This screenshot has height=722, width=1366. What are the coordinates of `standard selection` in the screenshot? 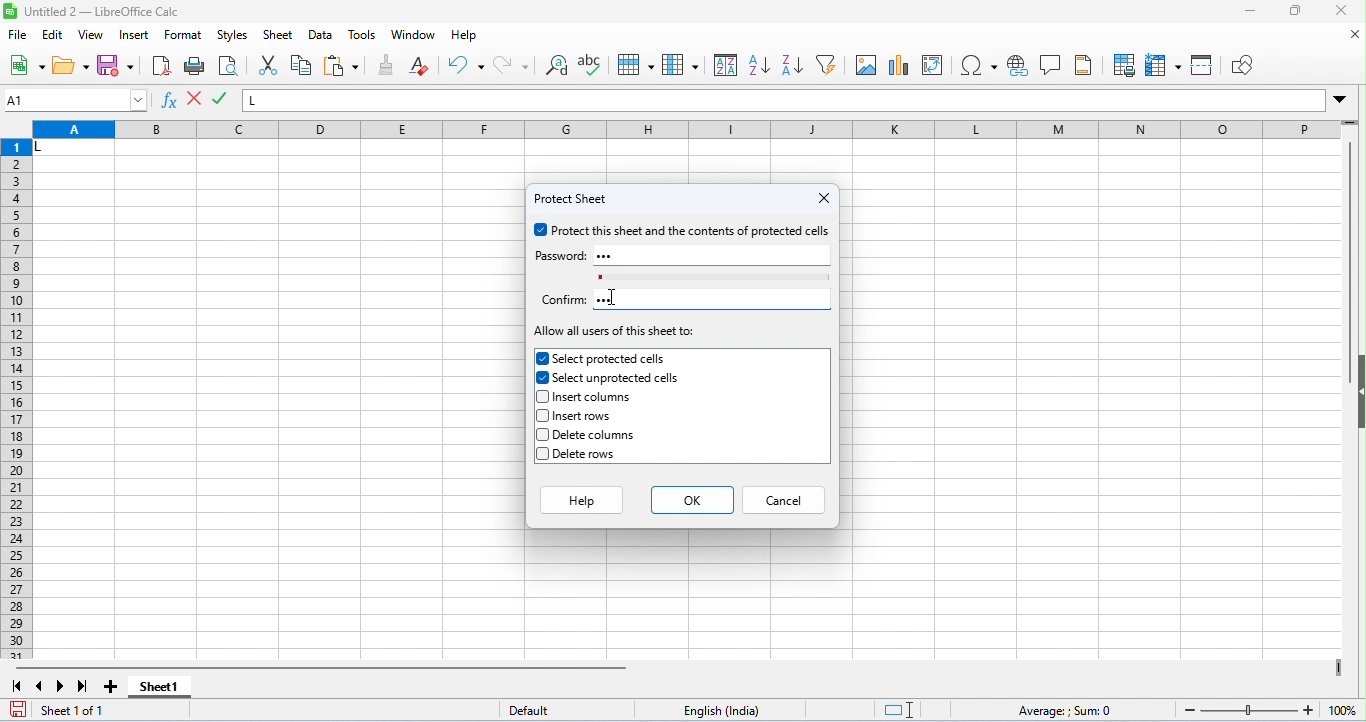 It's located at (901, 710).